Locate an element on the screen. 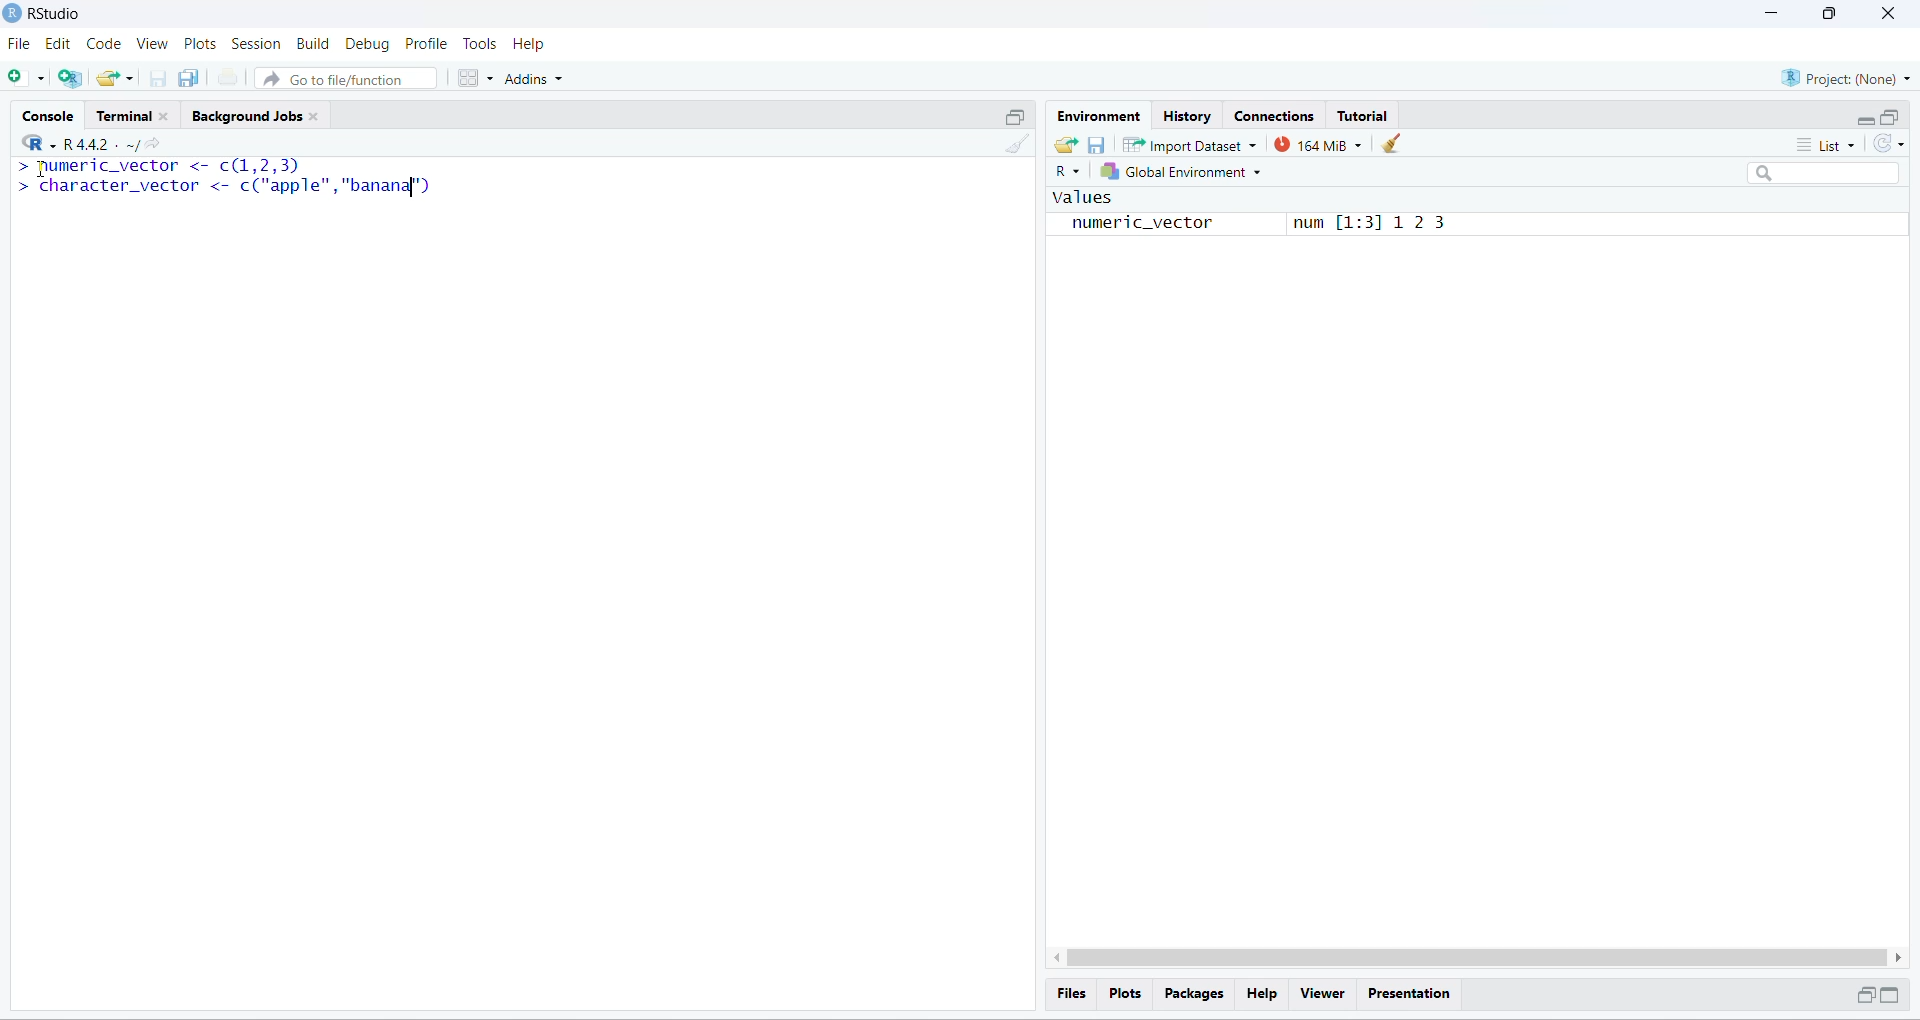 This screenshot has height=1020, width=1920. clear is located at coordinates (1394, 143).